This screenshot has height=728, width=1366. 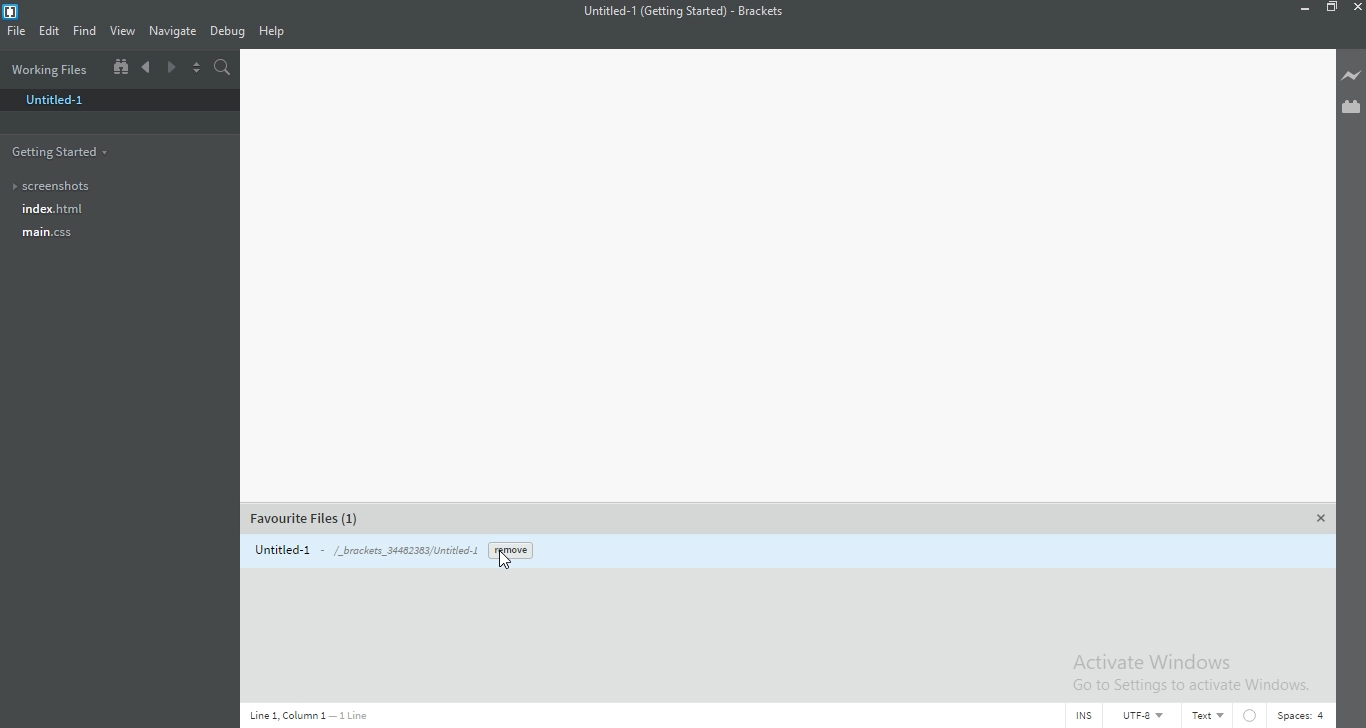 What do you see at coordinates (51, 69) in the screenshot?
I see `Working files` at bounding box center [51, 69].